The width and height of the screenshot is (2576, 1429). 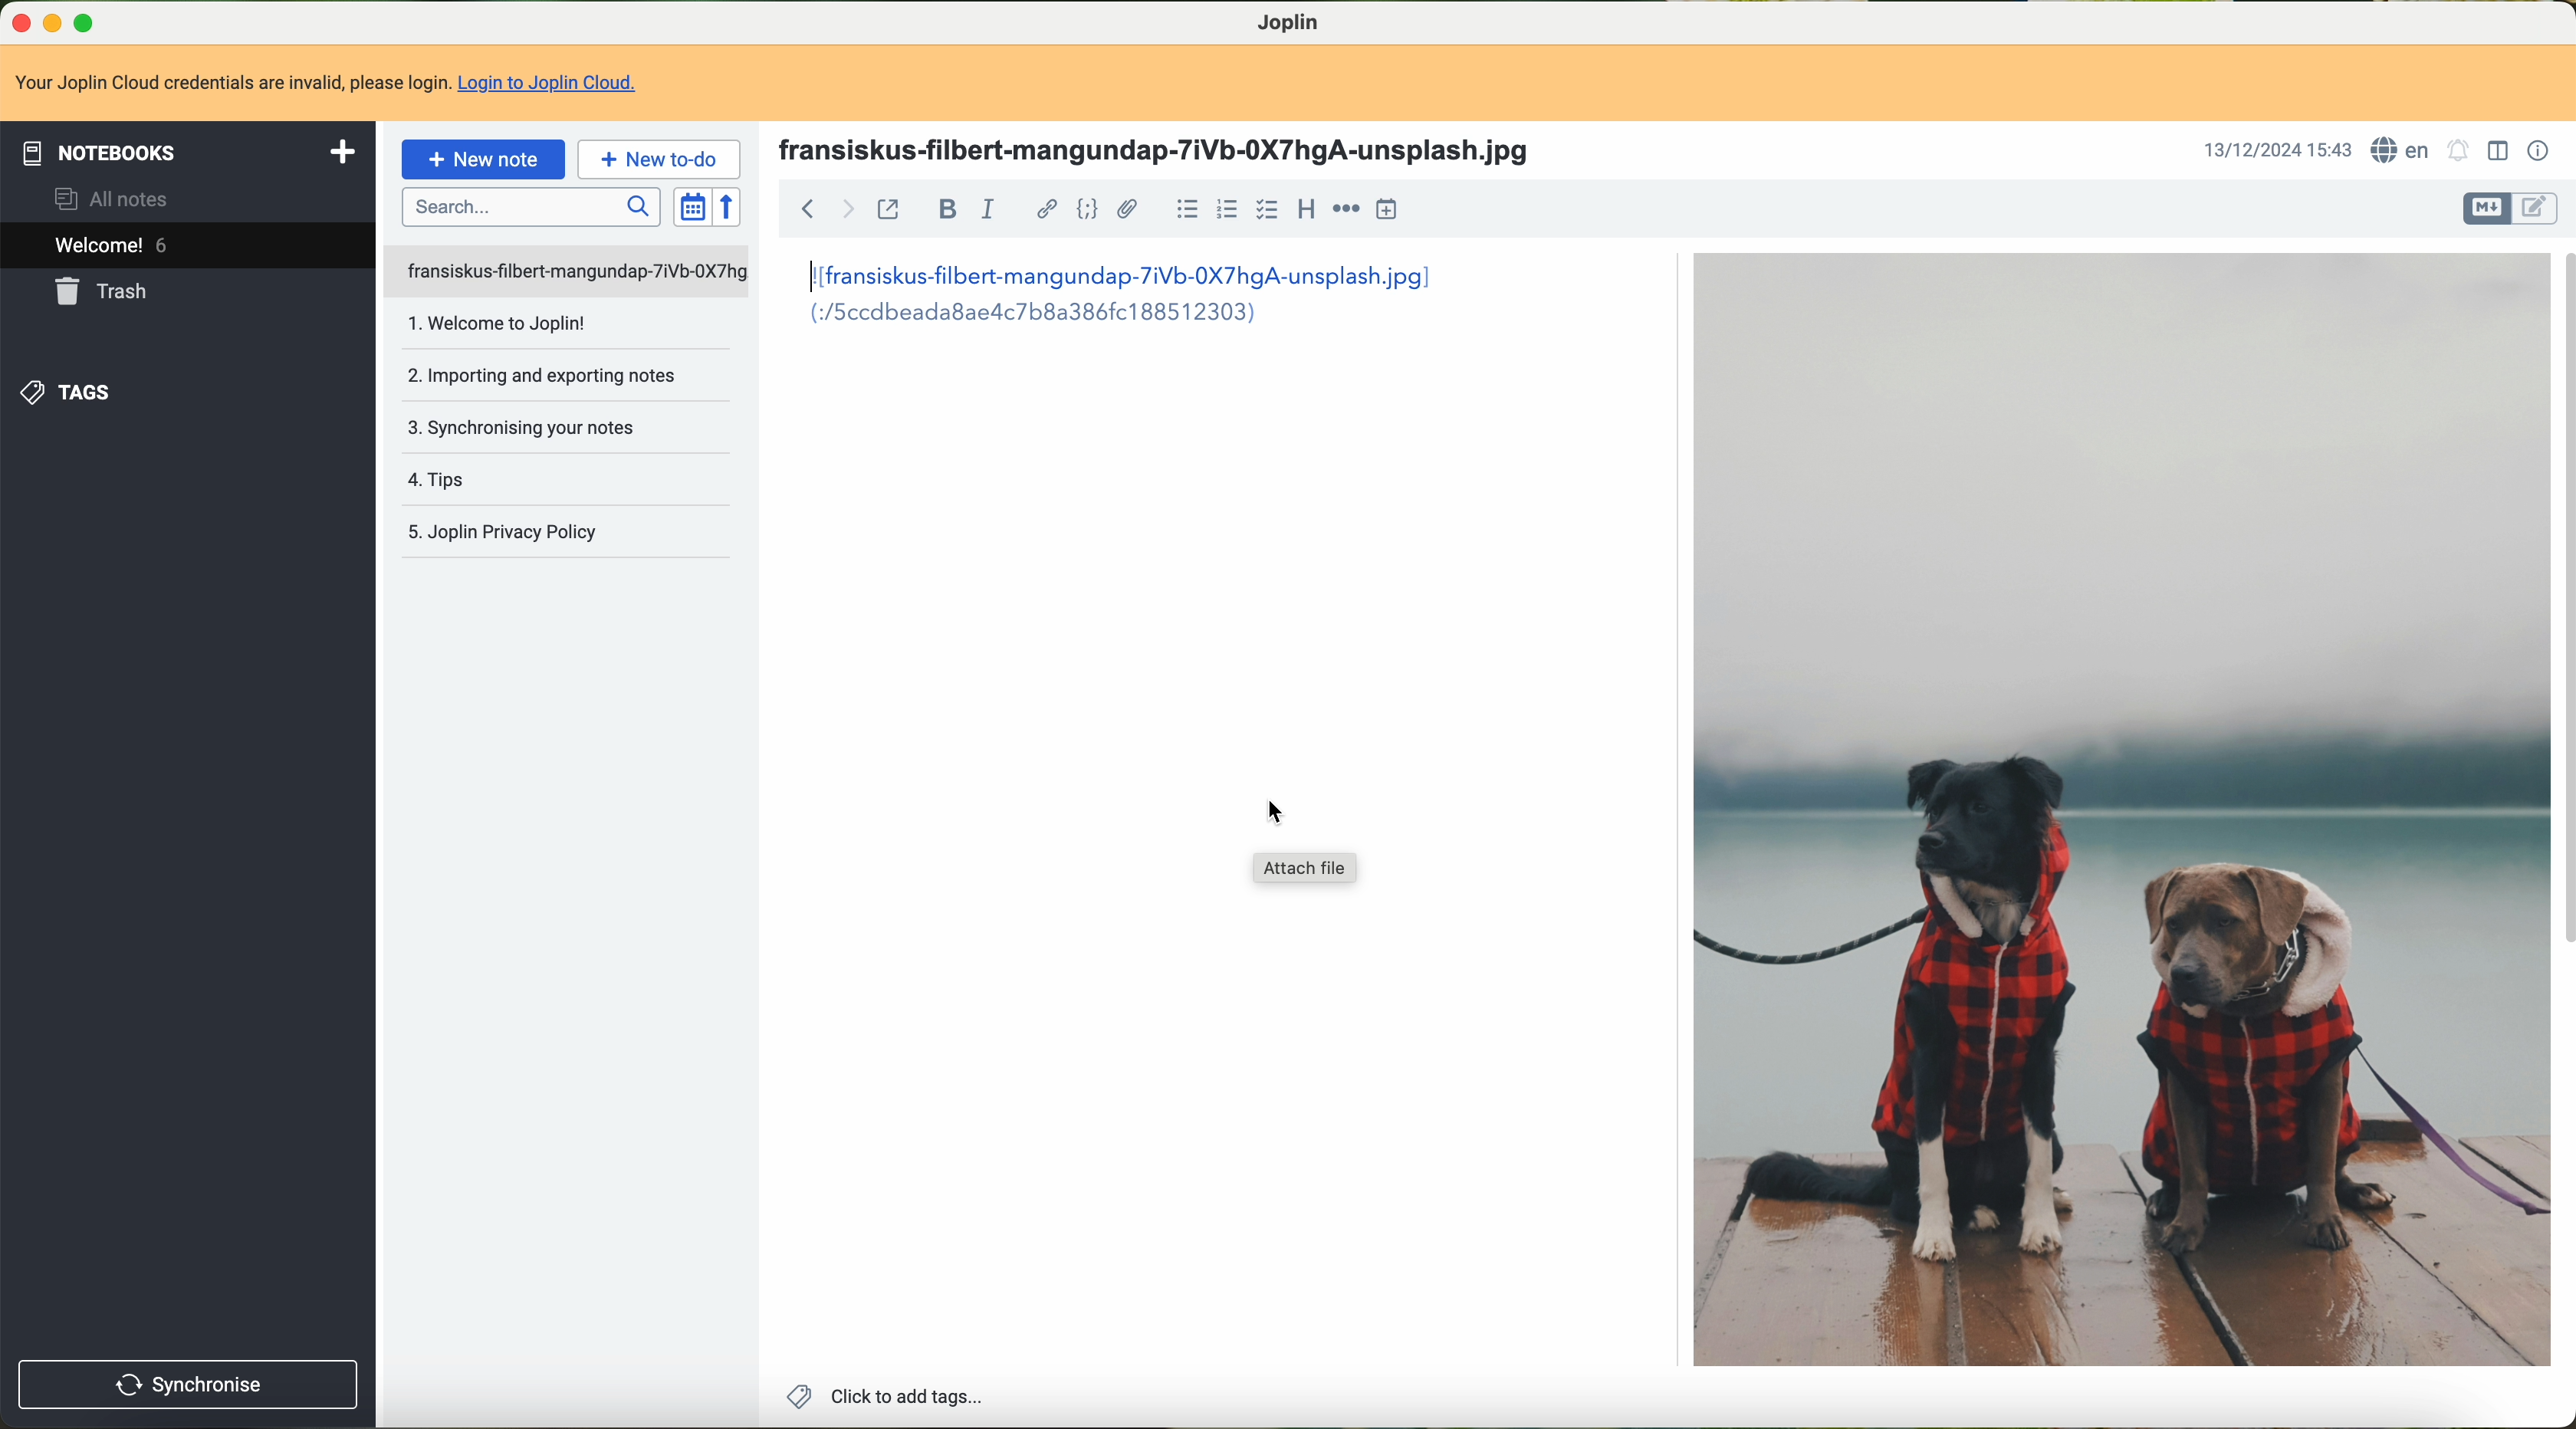 I want to click on note properties, so click(x=2539, y=155).